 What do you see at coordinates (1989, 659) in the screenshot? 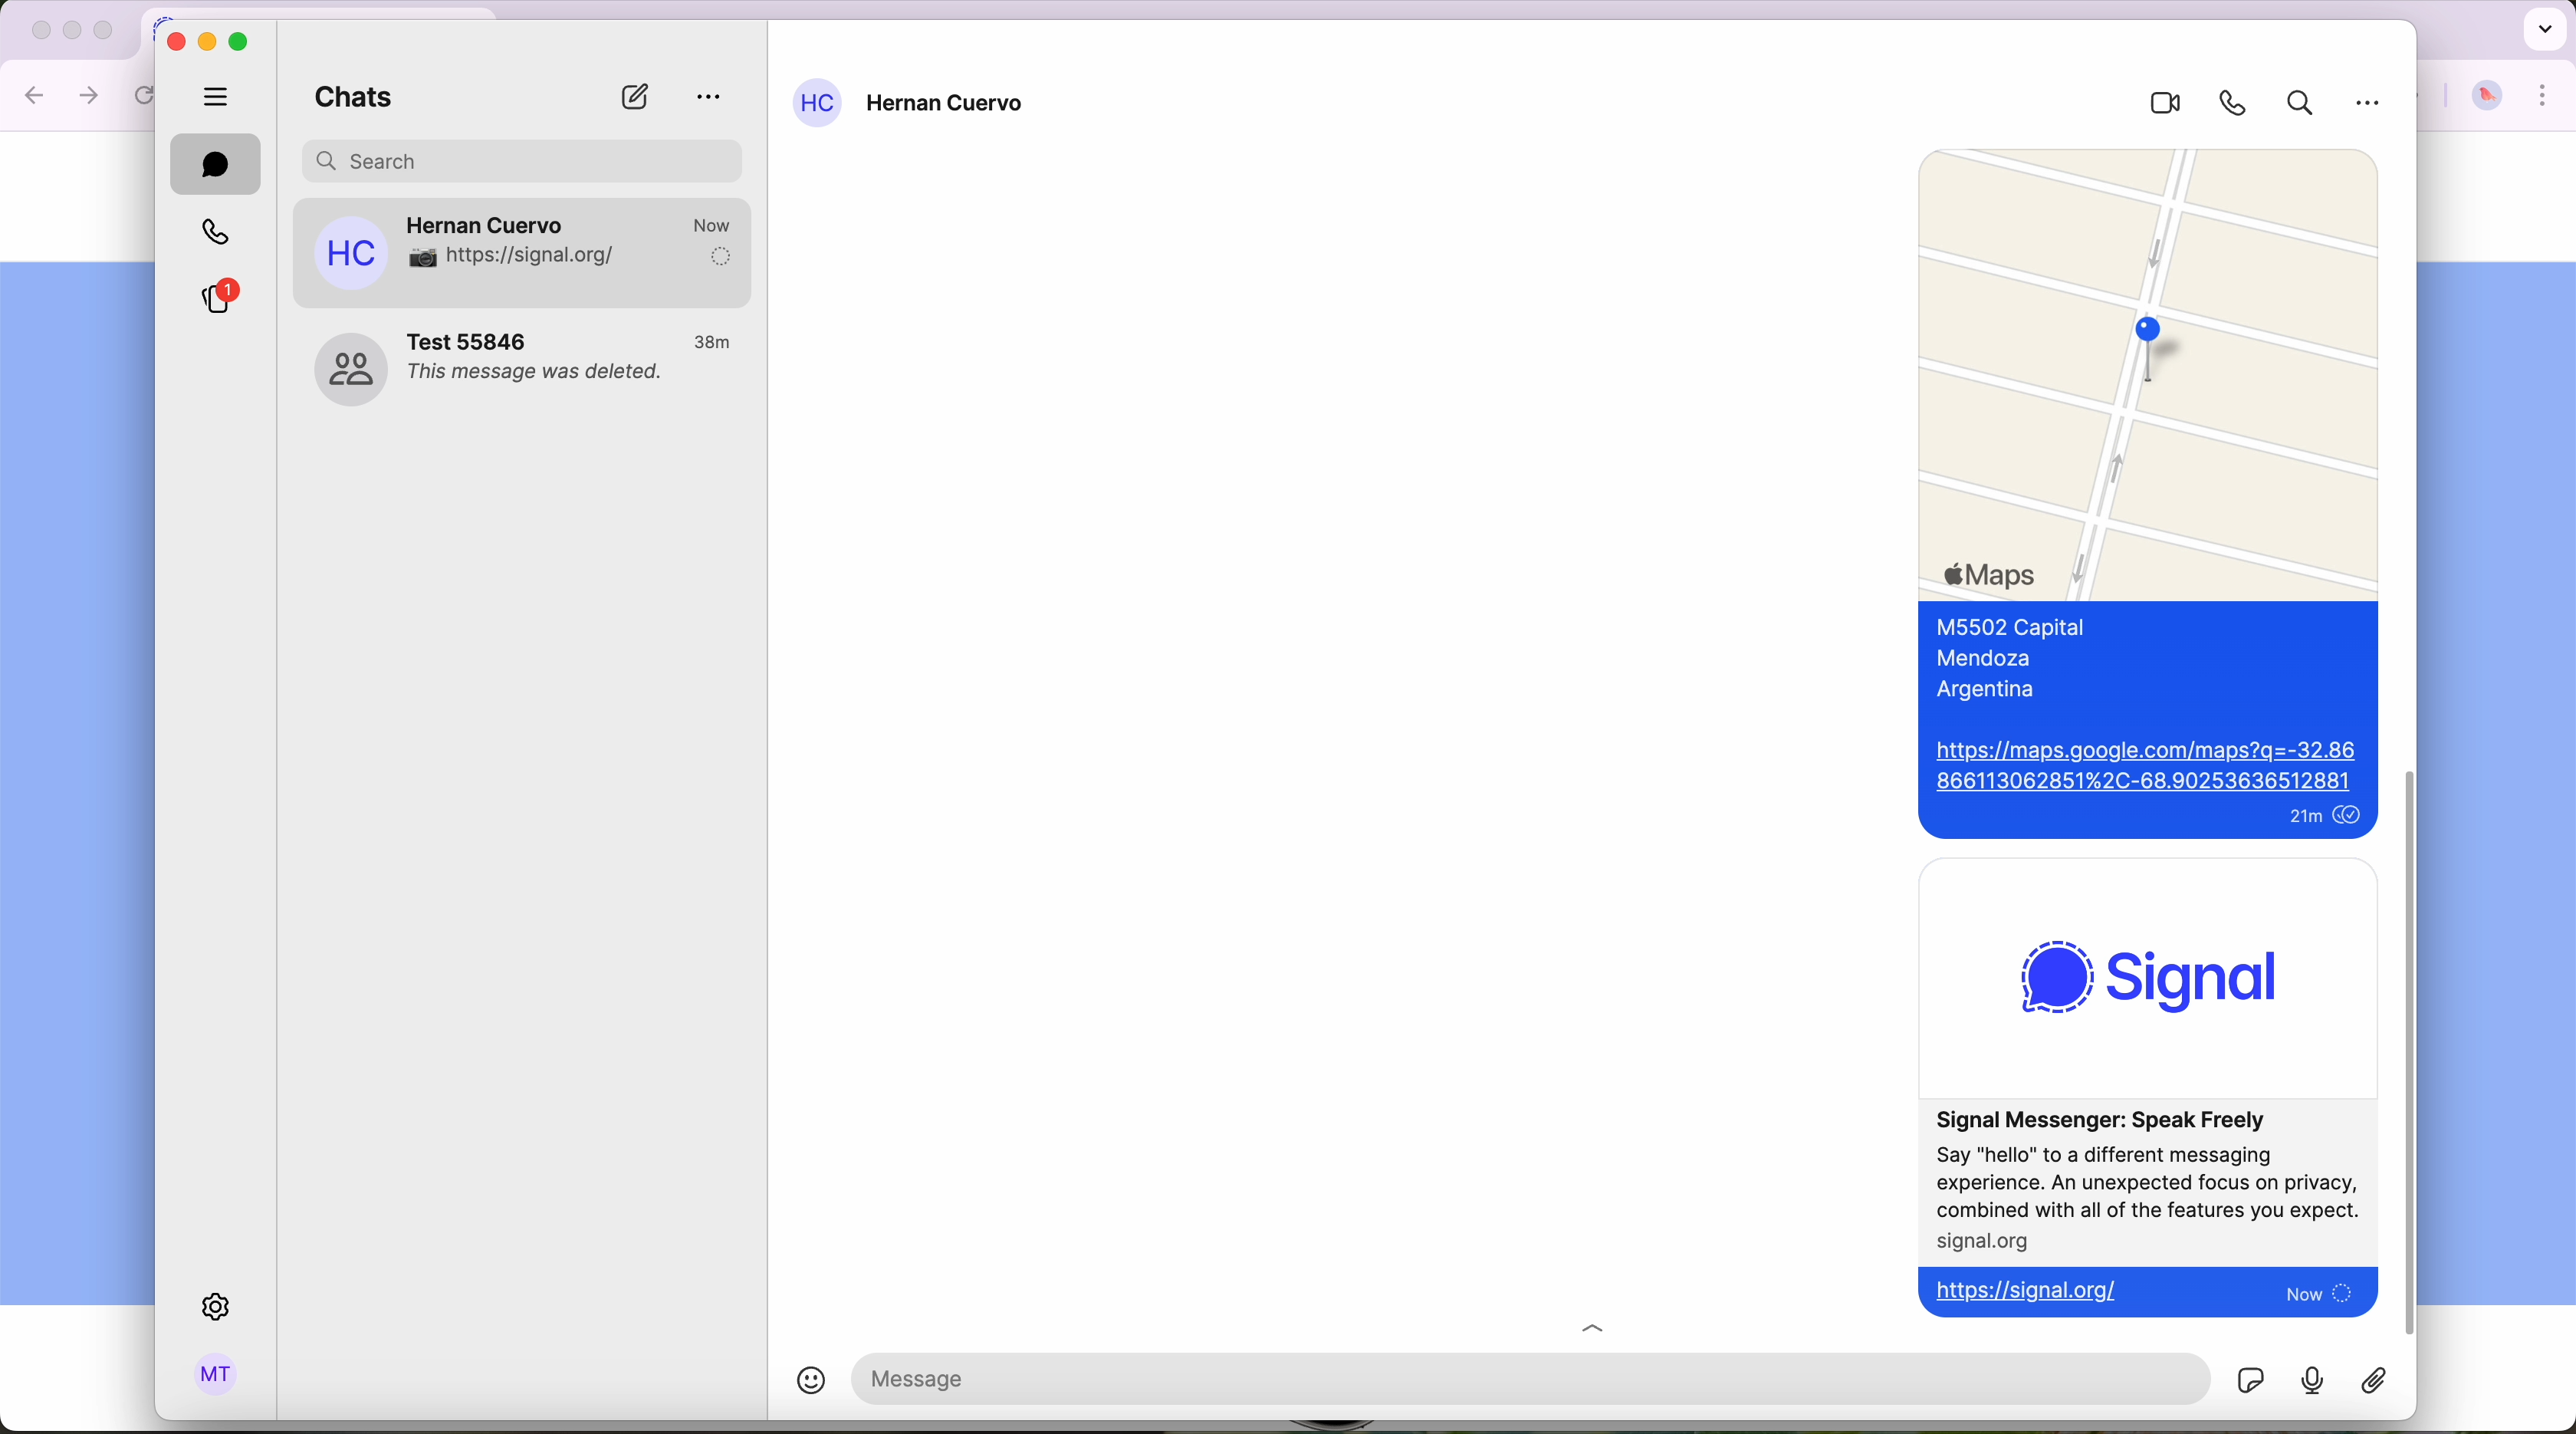
I see `| Mendoza` at bounding box center [1989, 659].